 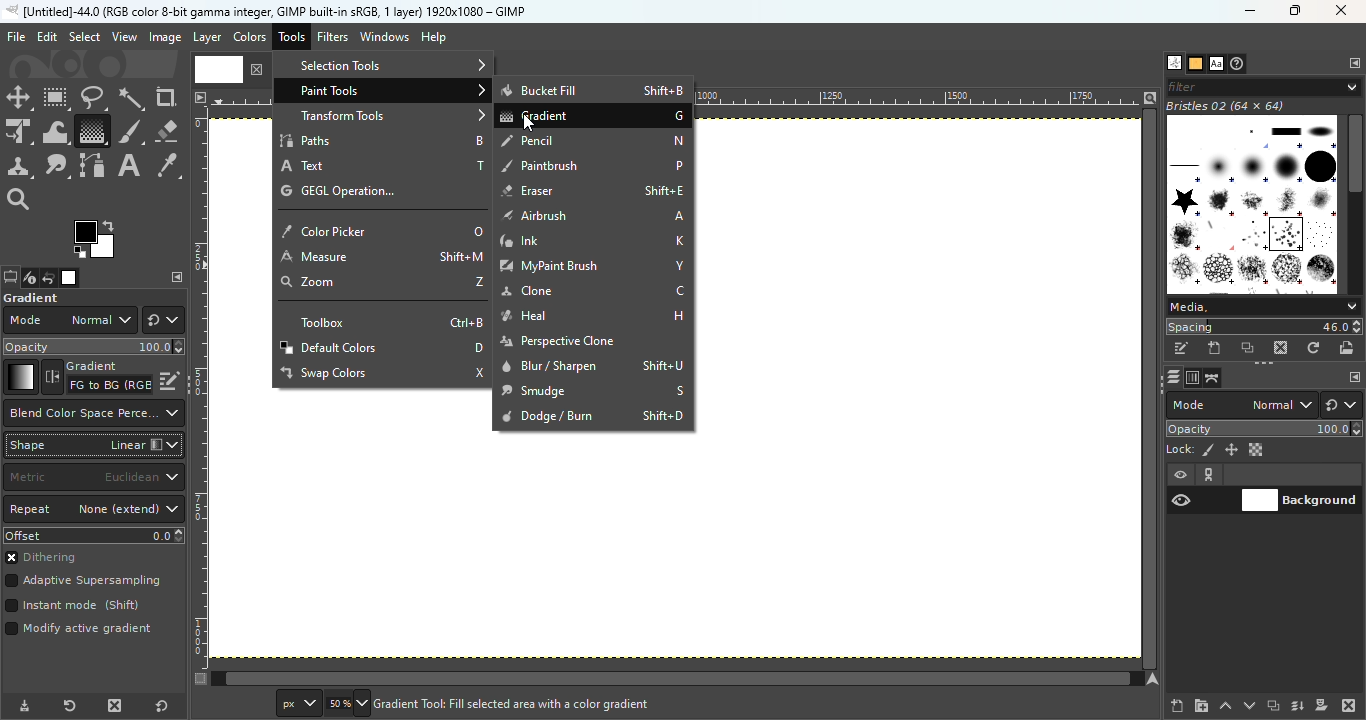 What do you see at coordinates (84, 583) in the screenshot?
I see `Adaptive supersampling` at bounding box center [84, 583].